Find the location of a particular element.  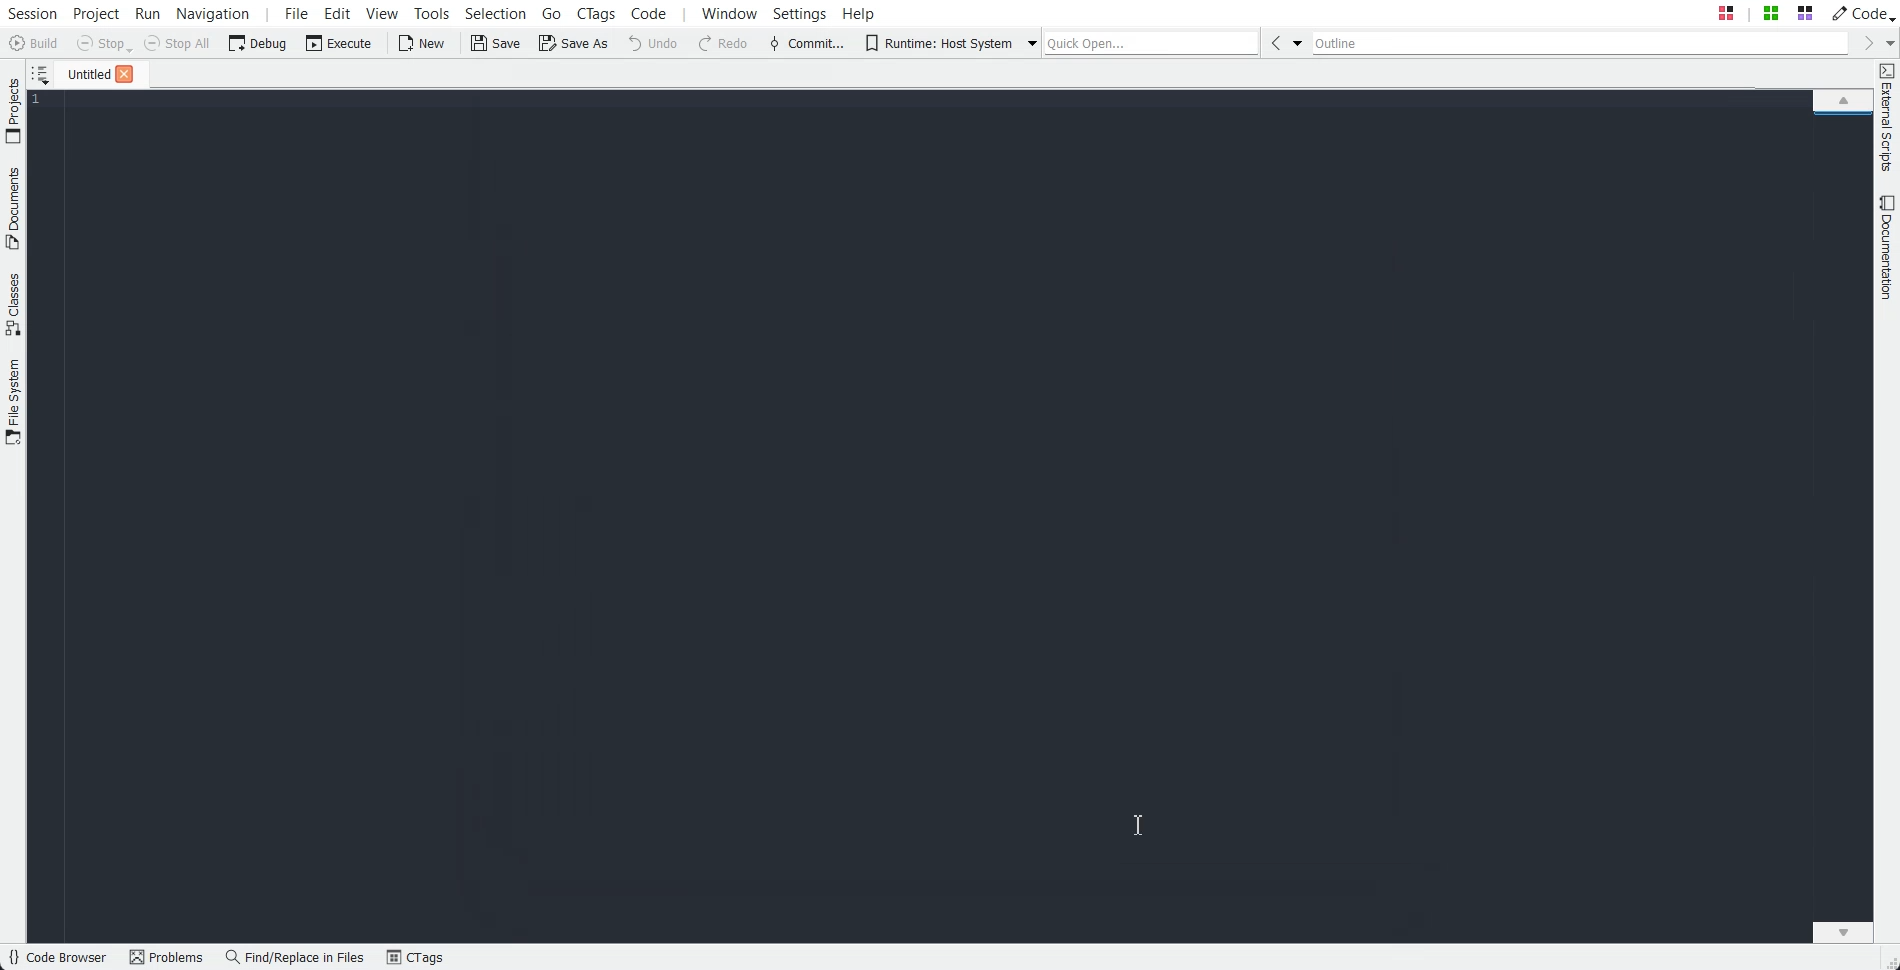

Quick Open is located at coordinates (1765, 13).